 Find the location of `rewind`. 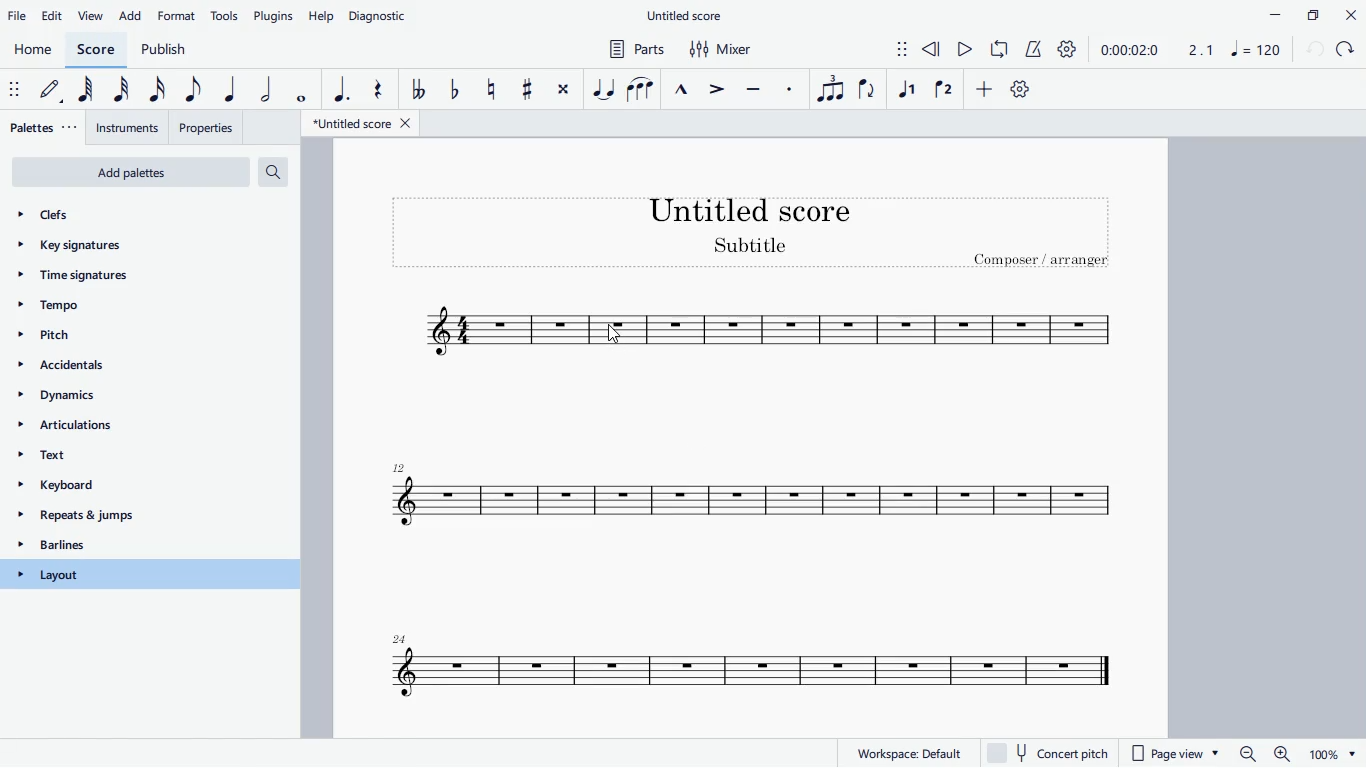

rewind is located at coordinates (932, 50).